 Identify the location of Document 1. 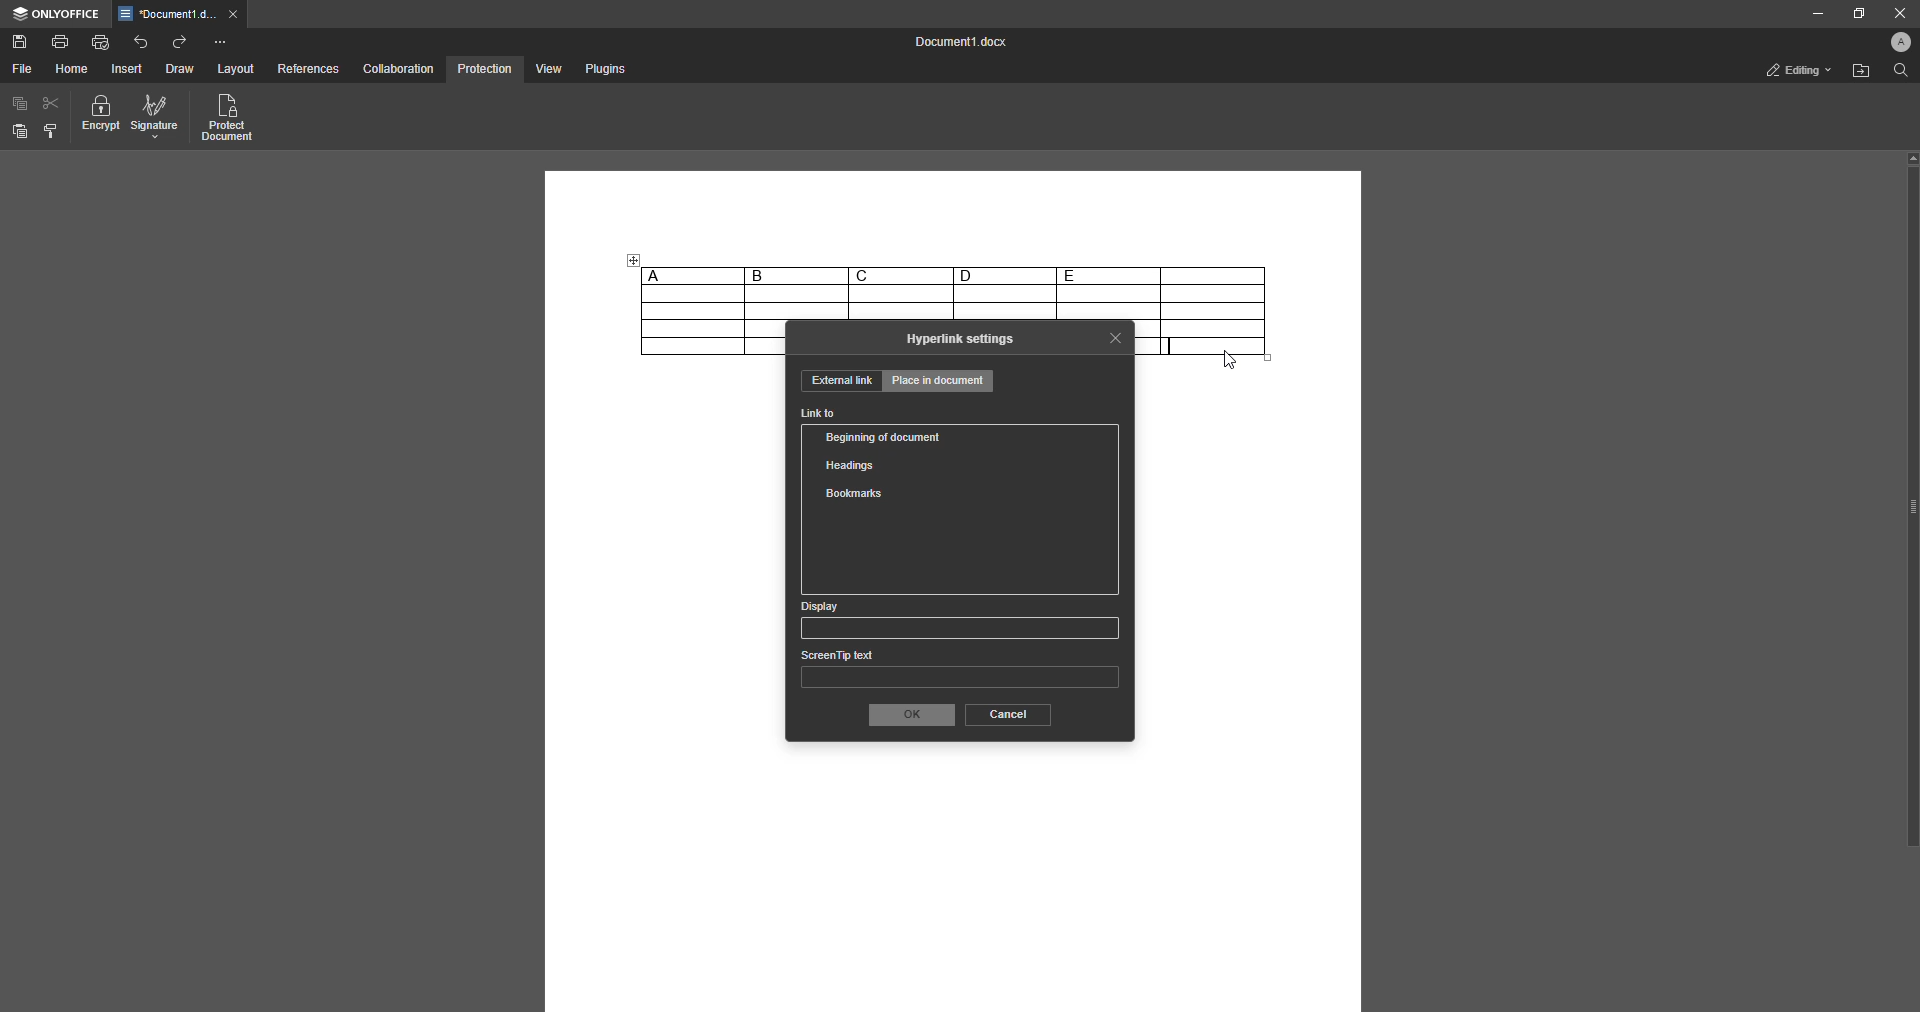
(956, 44).